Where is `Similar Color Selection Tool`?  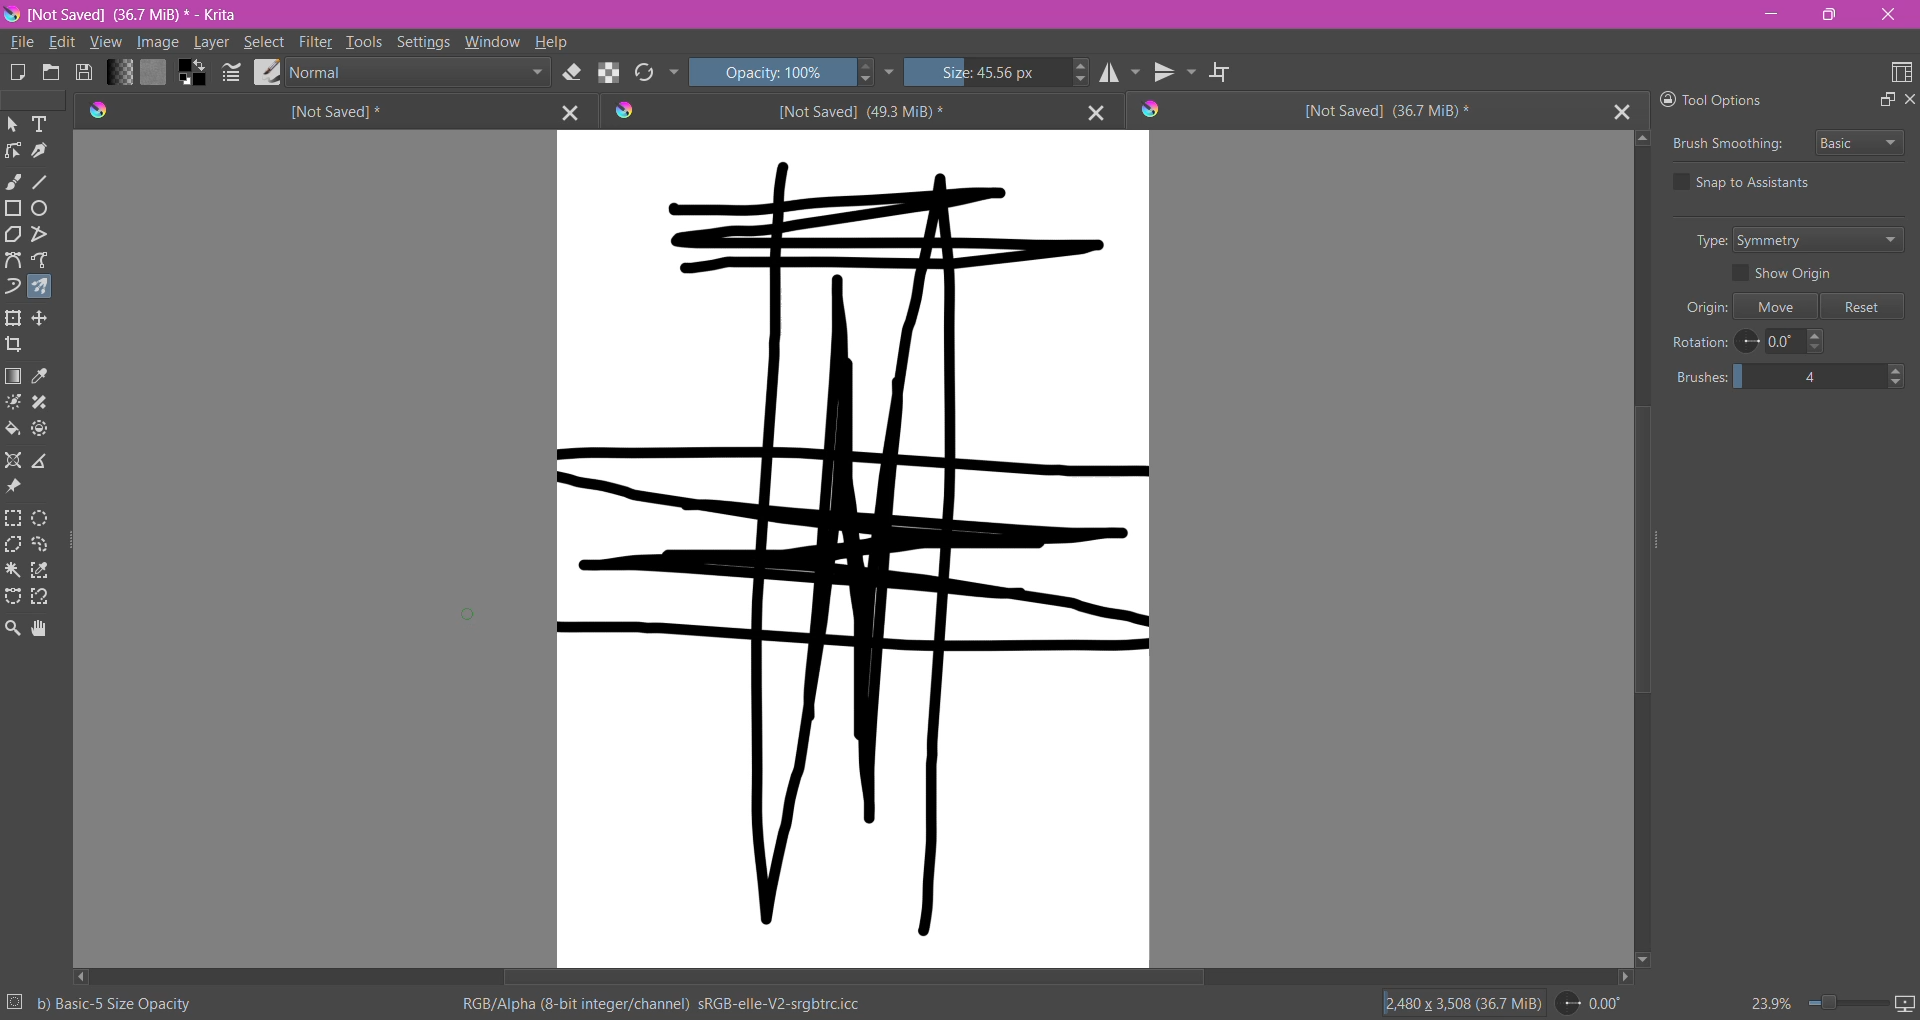 Similar Color Selection Tool is located at coordinates (40, 570).